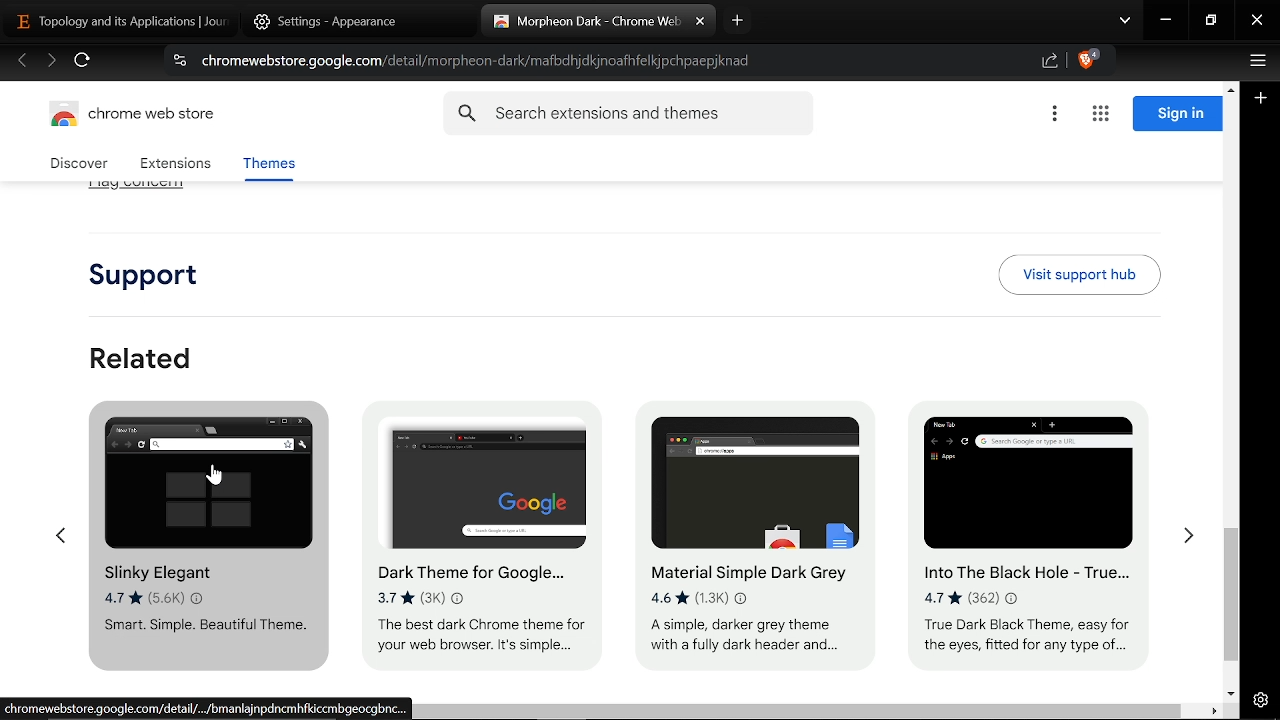 This screenshot has width=1280, height=720. I want to click on Customize and control brave, so click(1255, 63).